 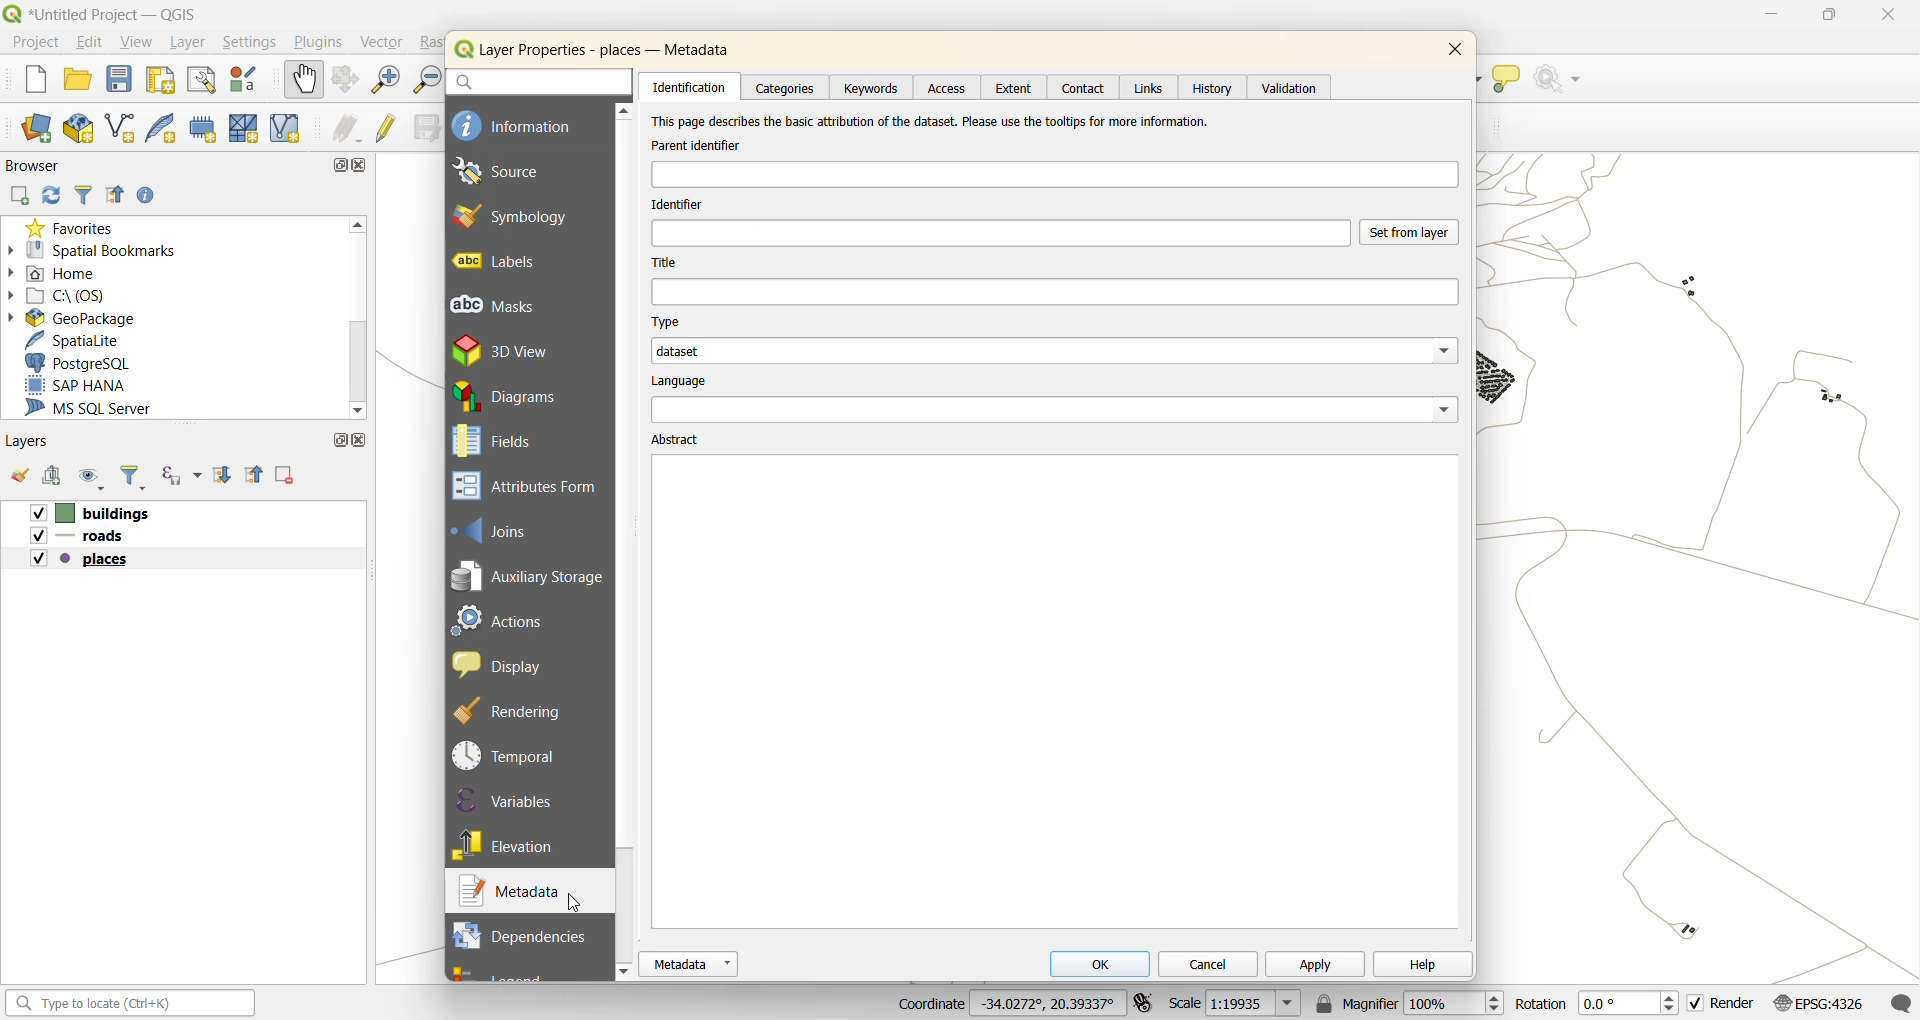 What do you see at coordinates (81, 82) in the screenshot?
I see `open` at bounding box center [81, 82].